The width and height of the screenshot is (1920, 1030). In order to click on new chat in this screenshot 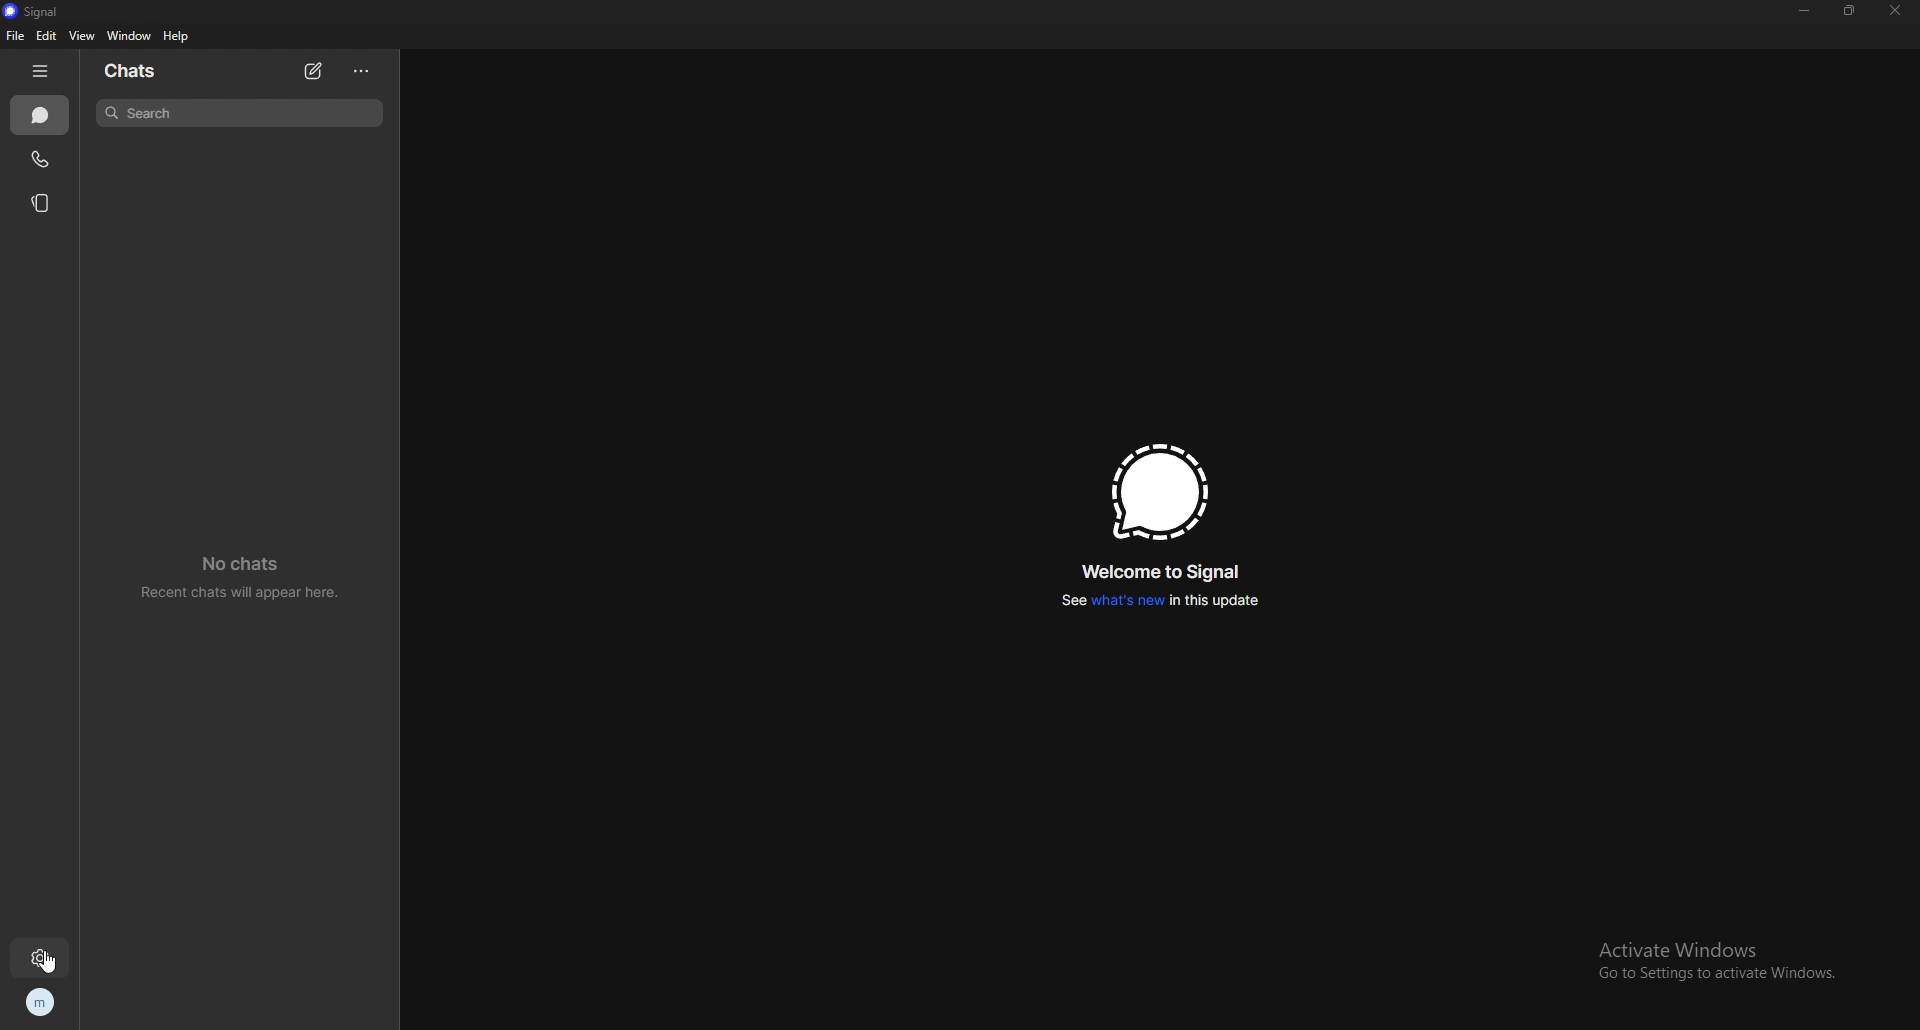, I will do `click(313, 71)`.